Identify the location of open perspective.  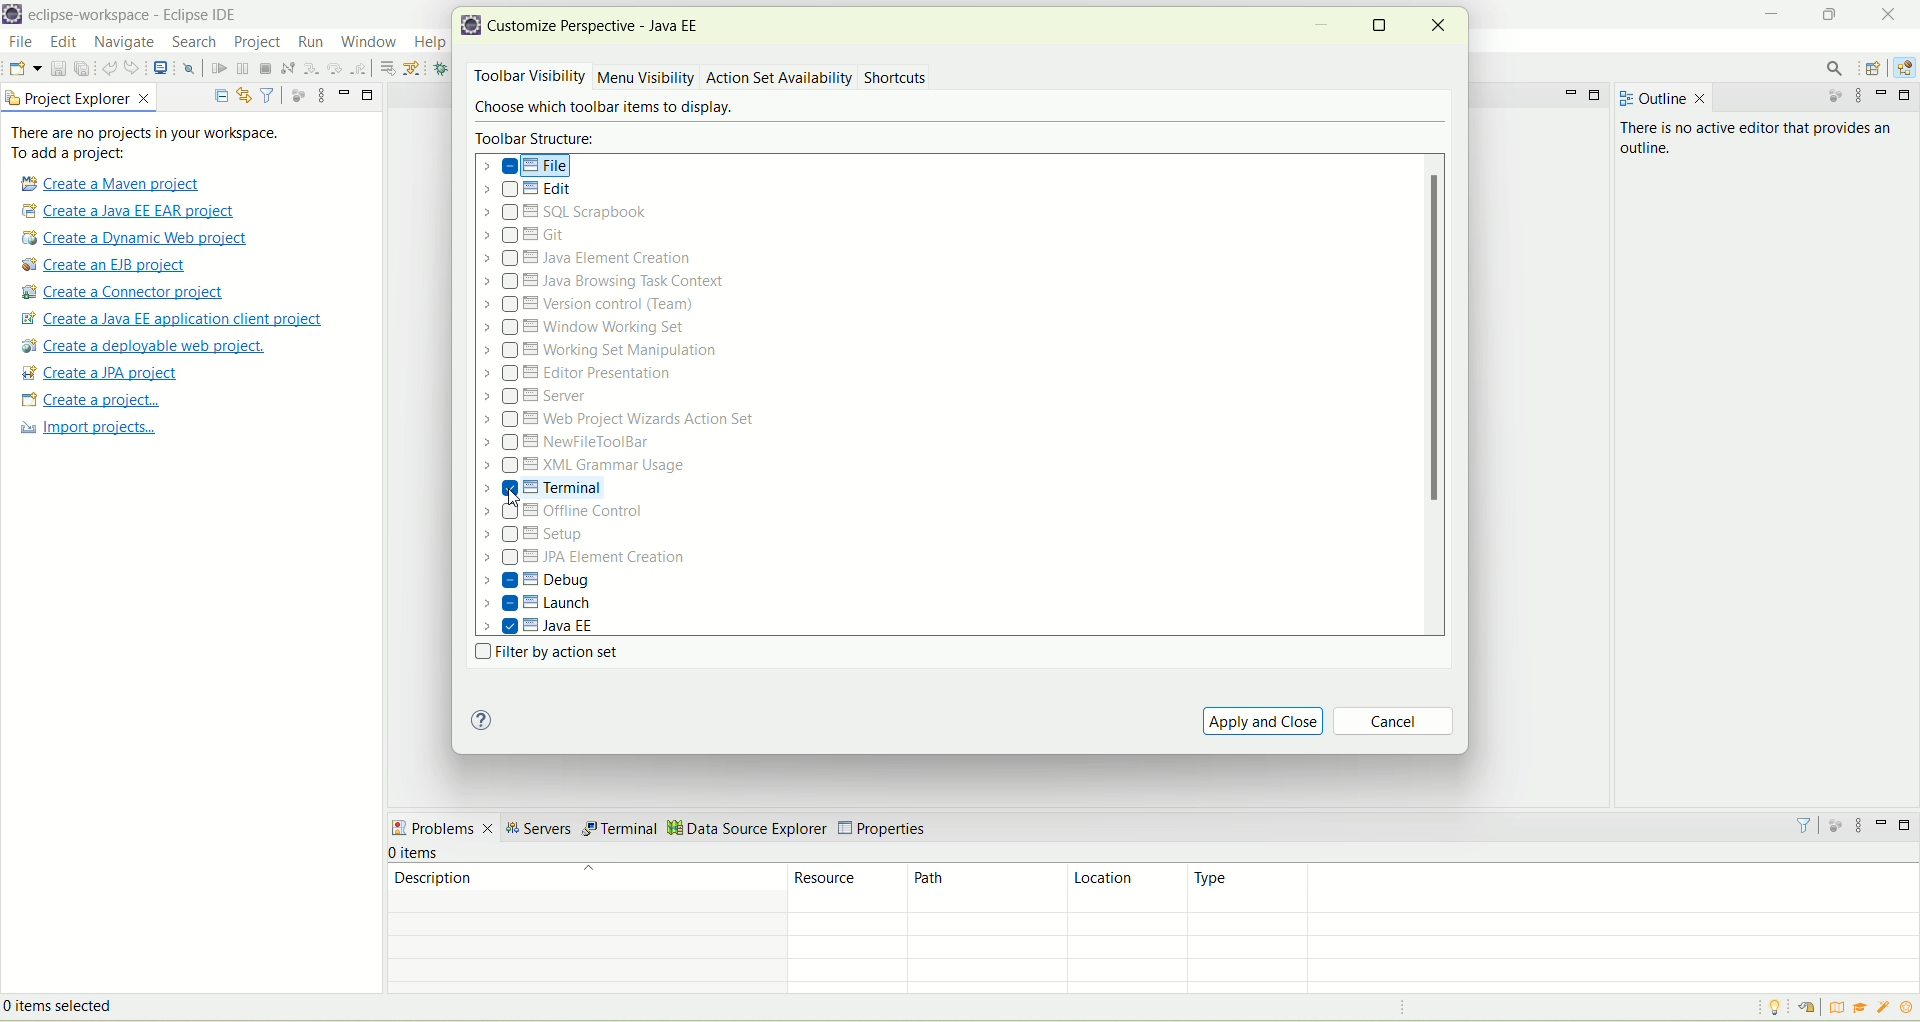
(1875, 67).